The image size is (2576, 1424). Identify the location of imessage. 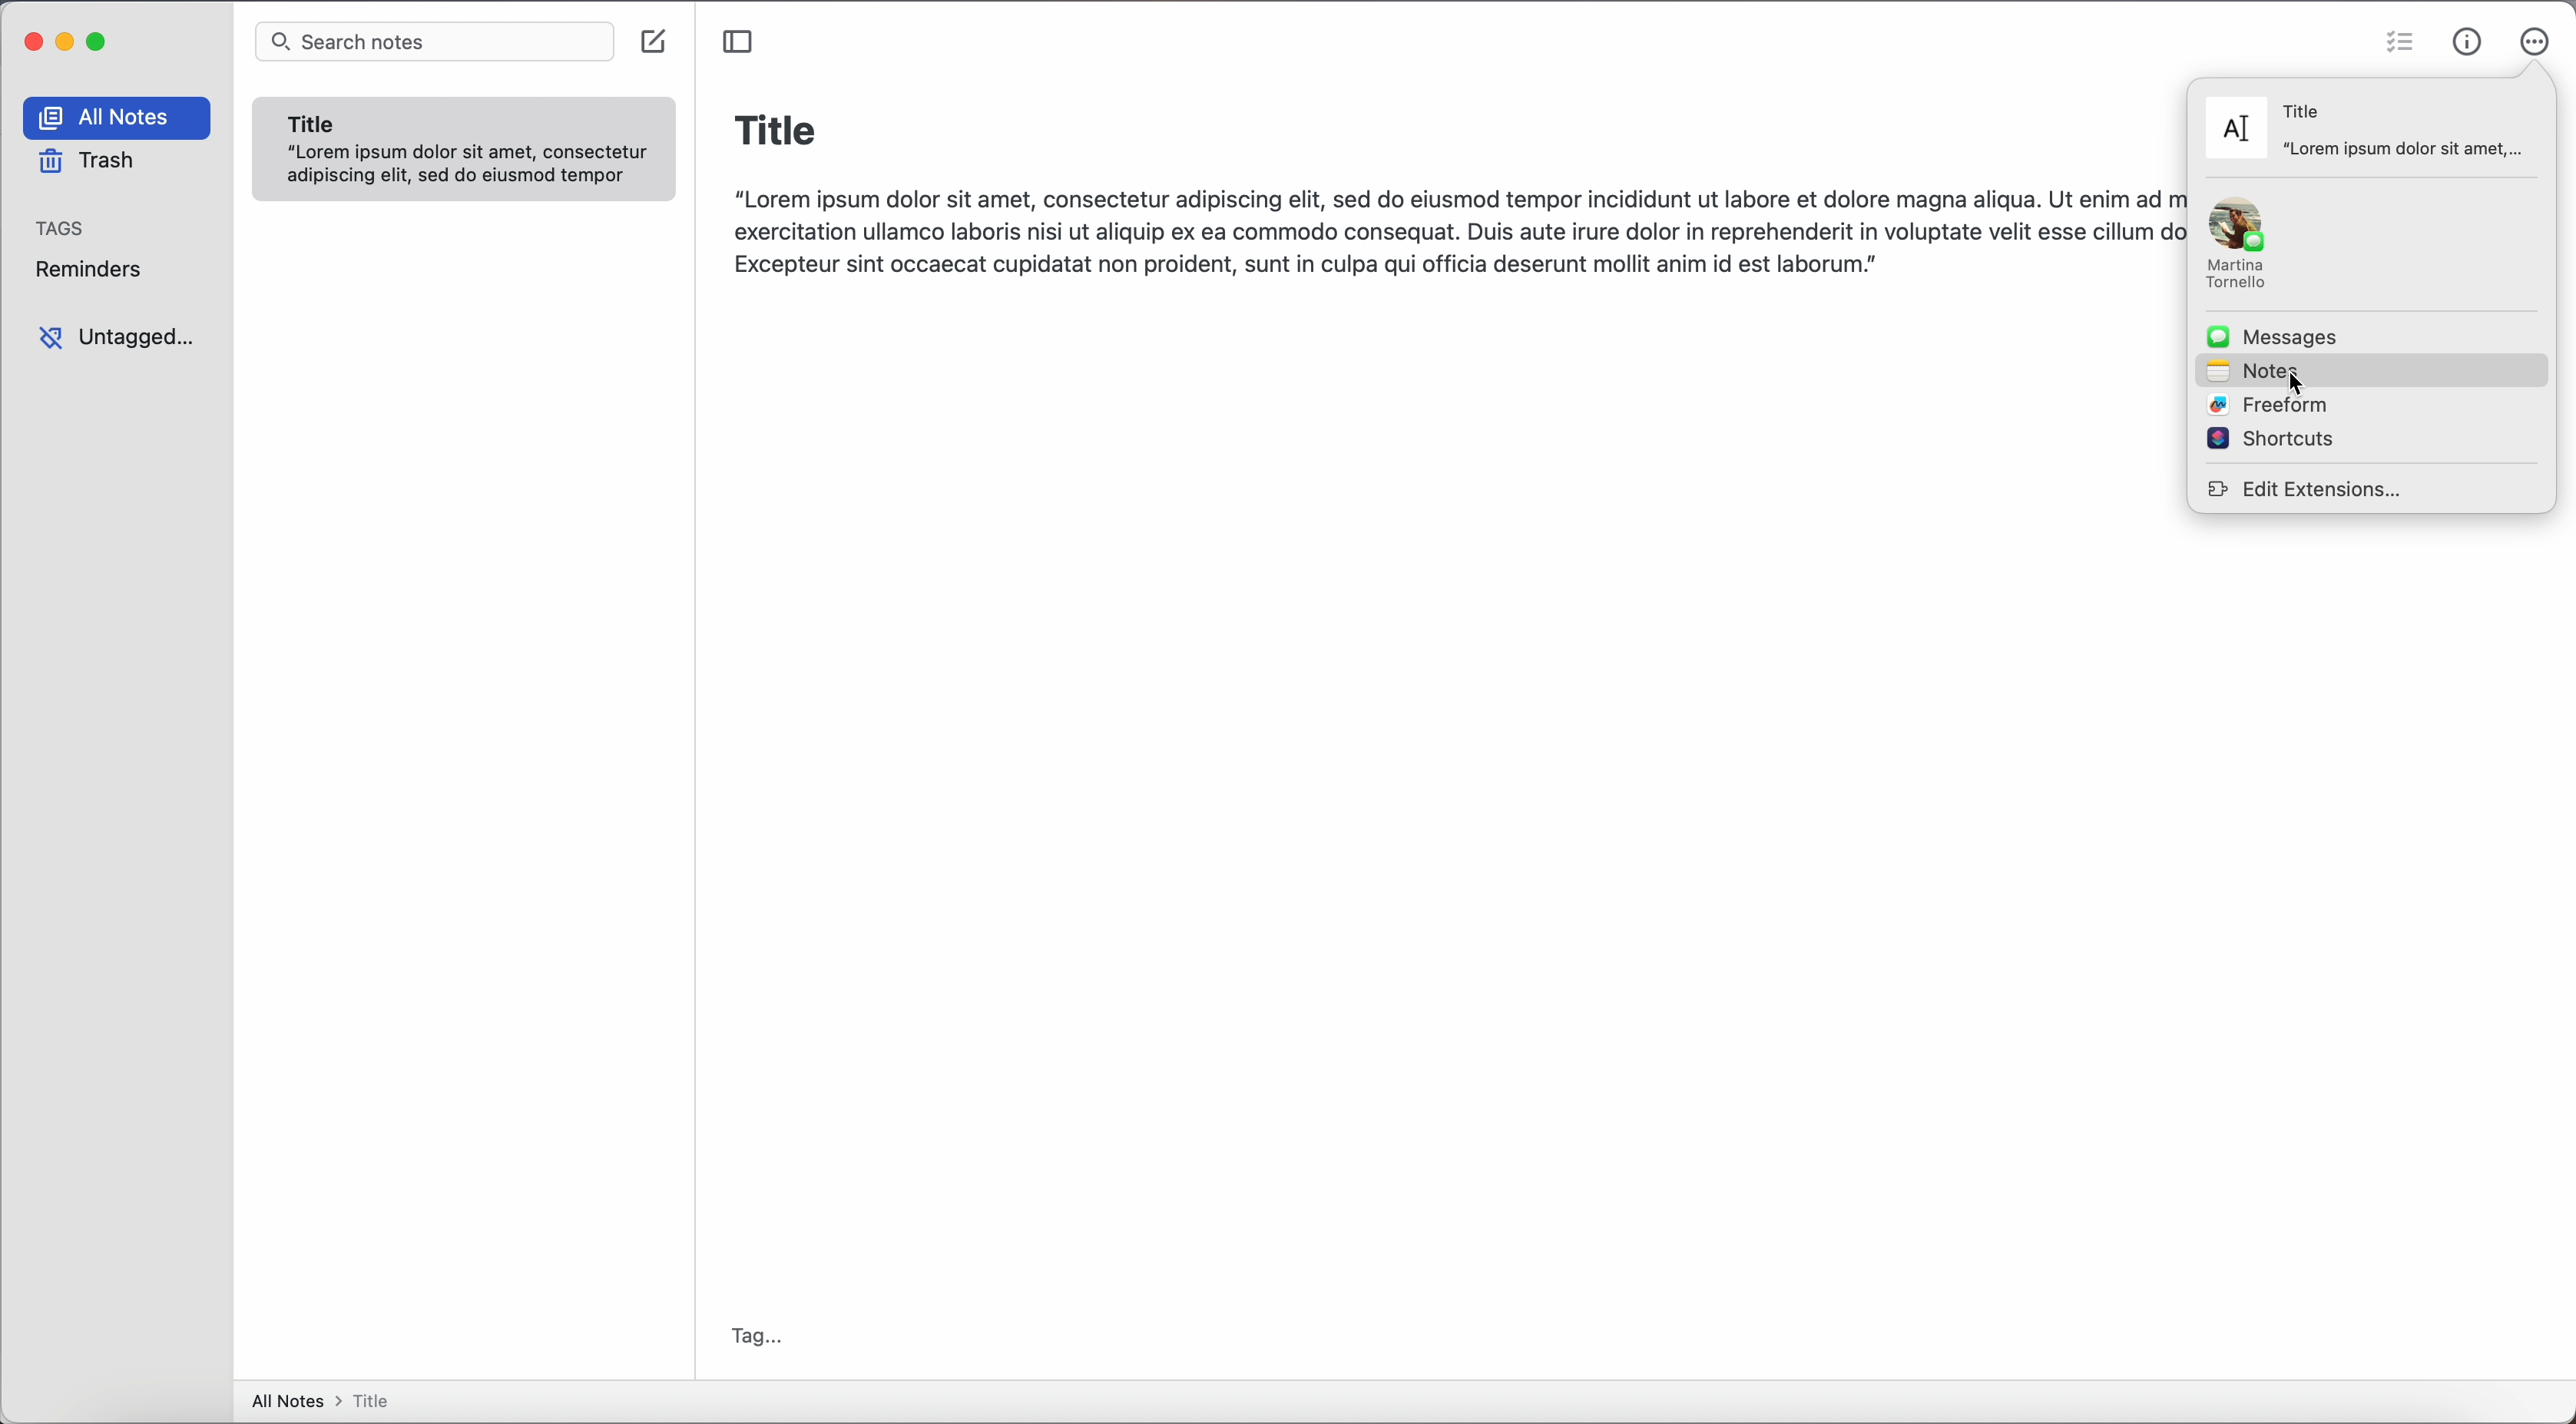
(2243, 245).